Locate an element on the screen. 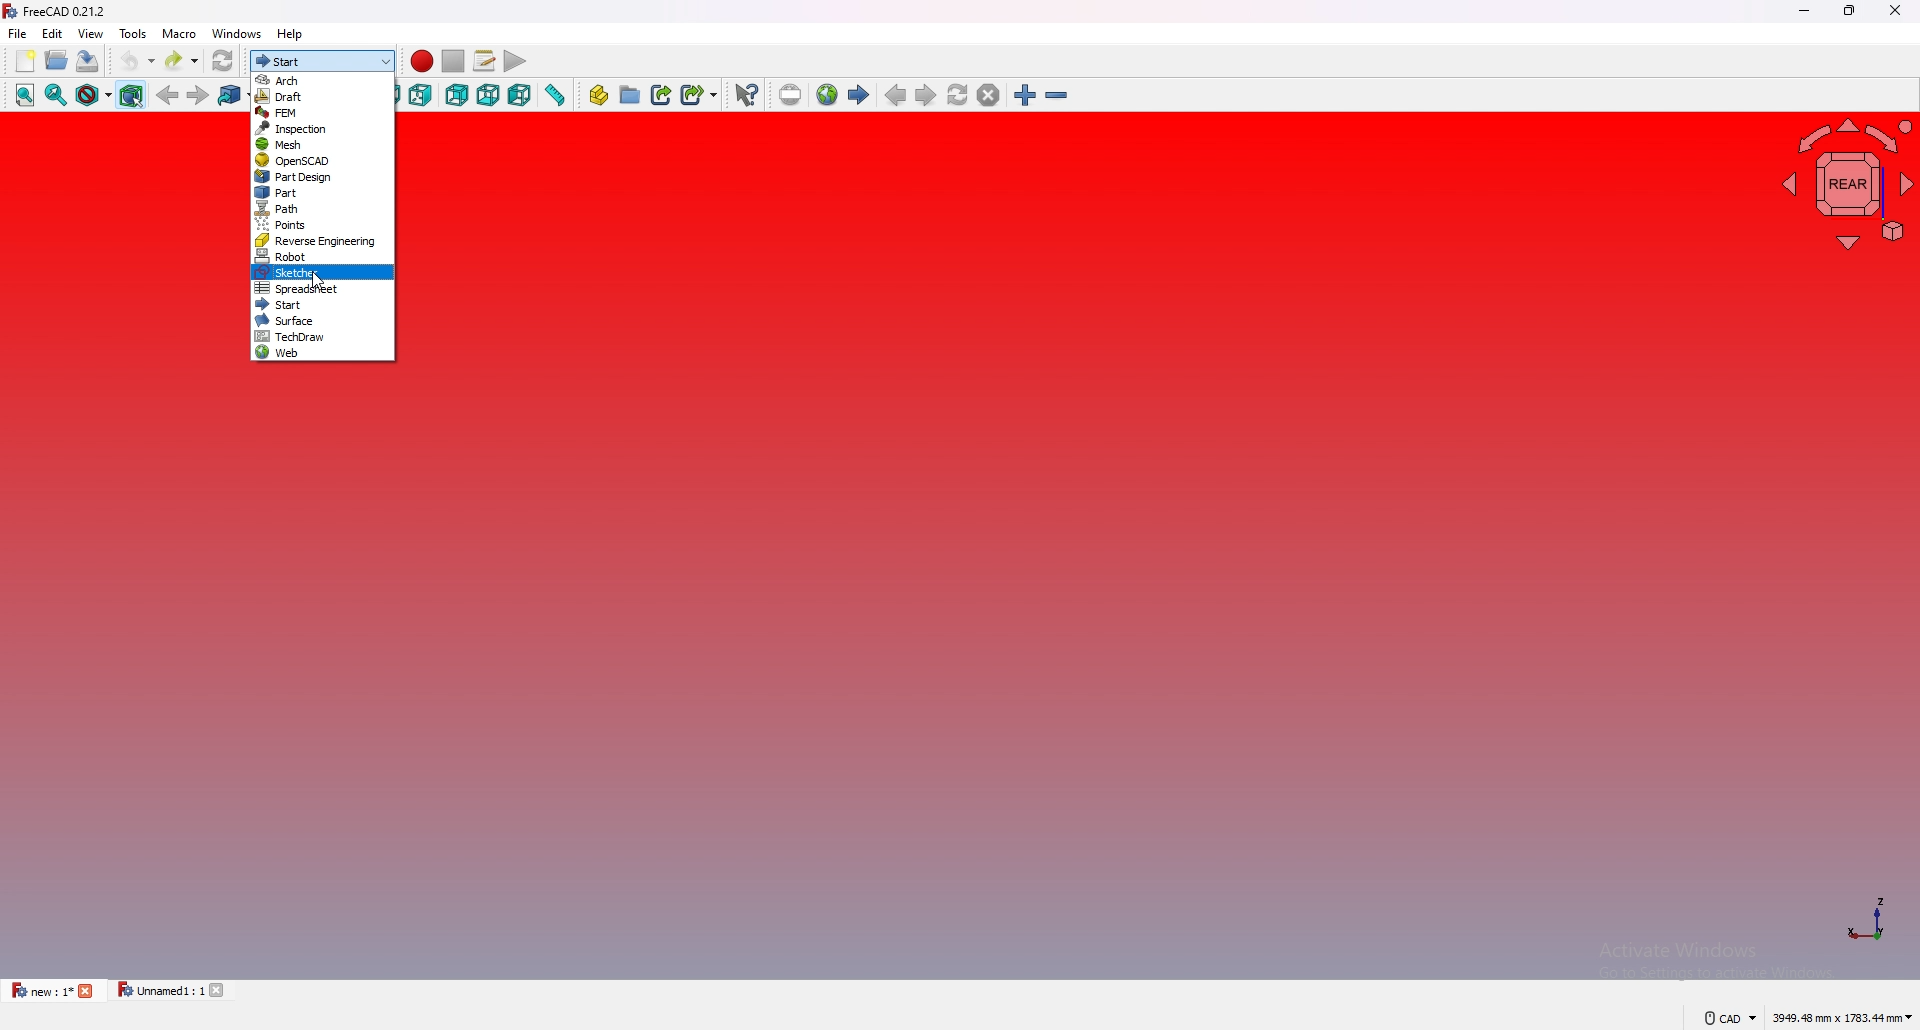  open website is located at coordinates (828, 95).